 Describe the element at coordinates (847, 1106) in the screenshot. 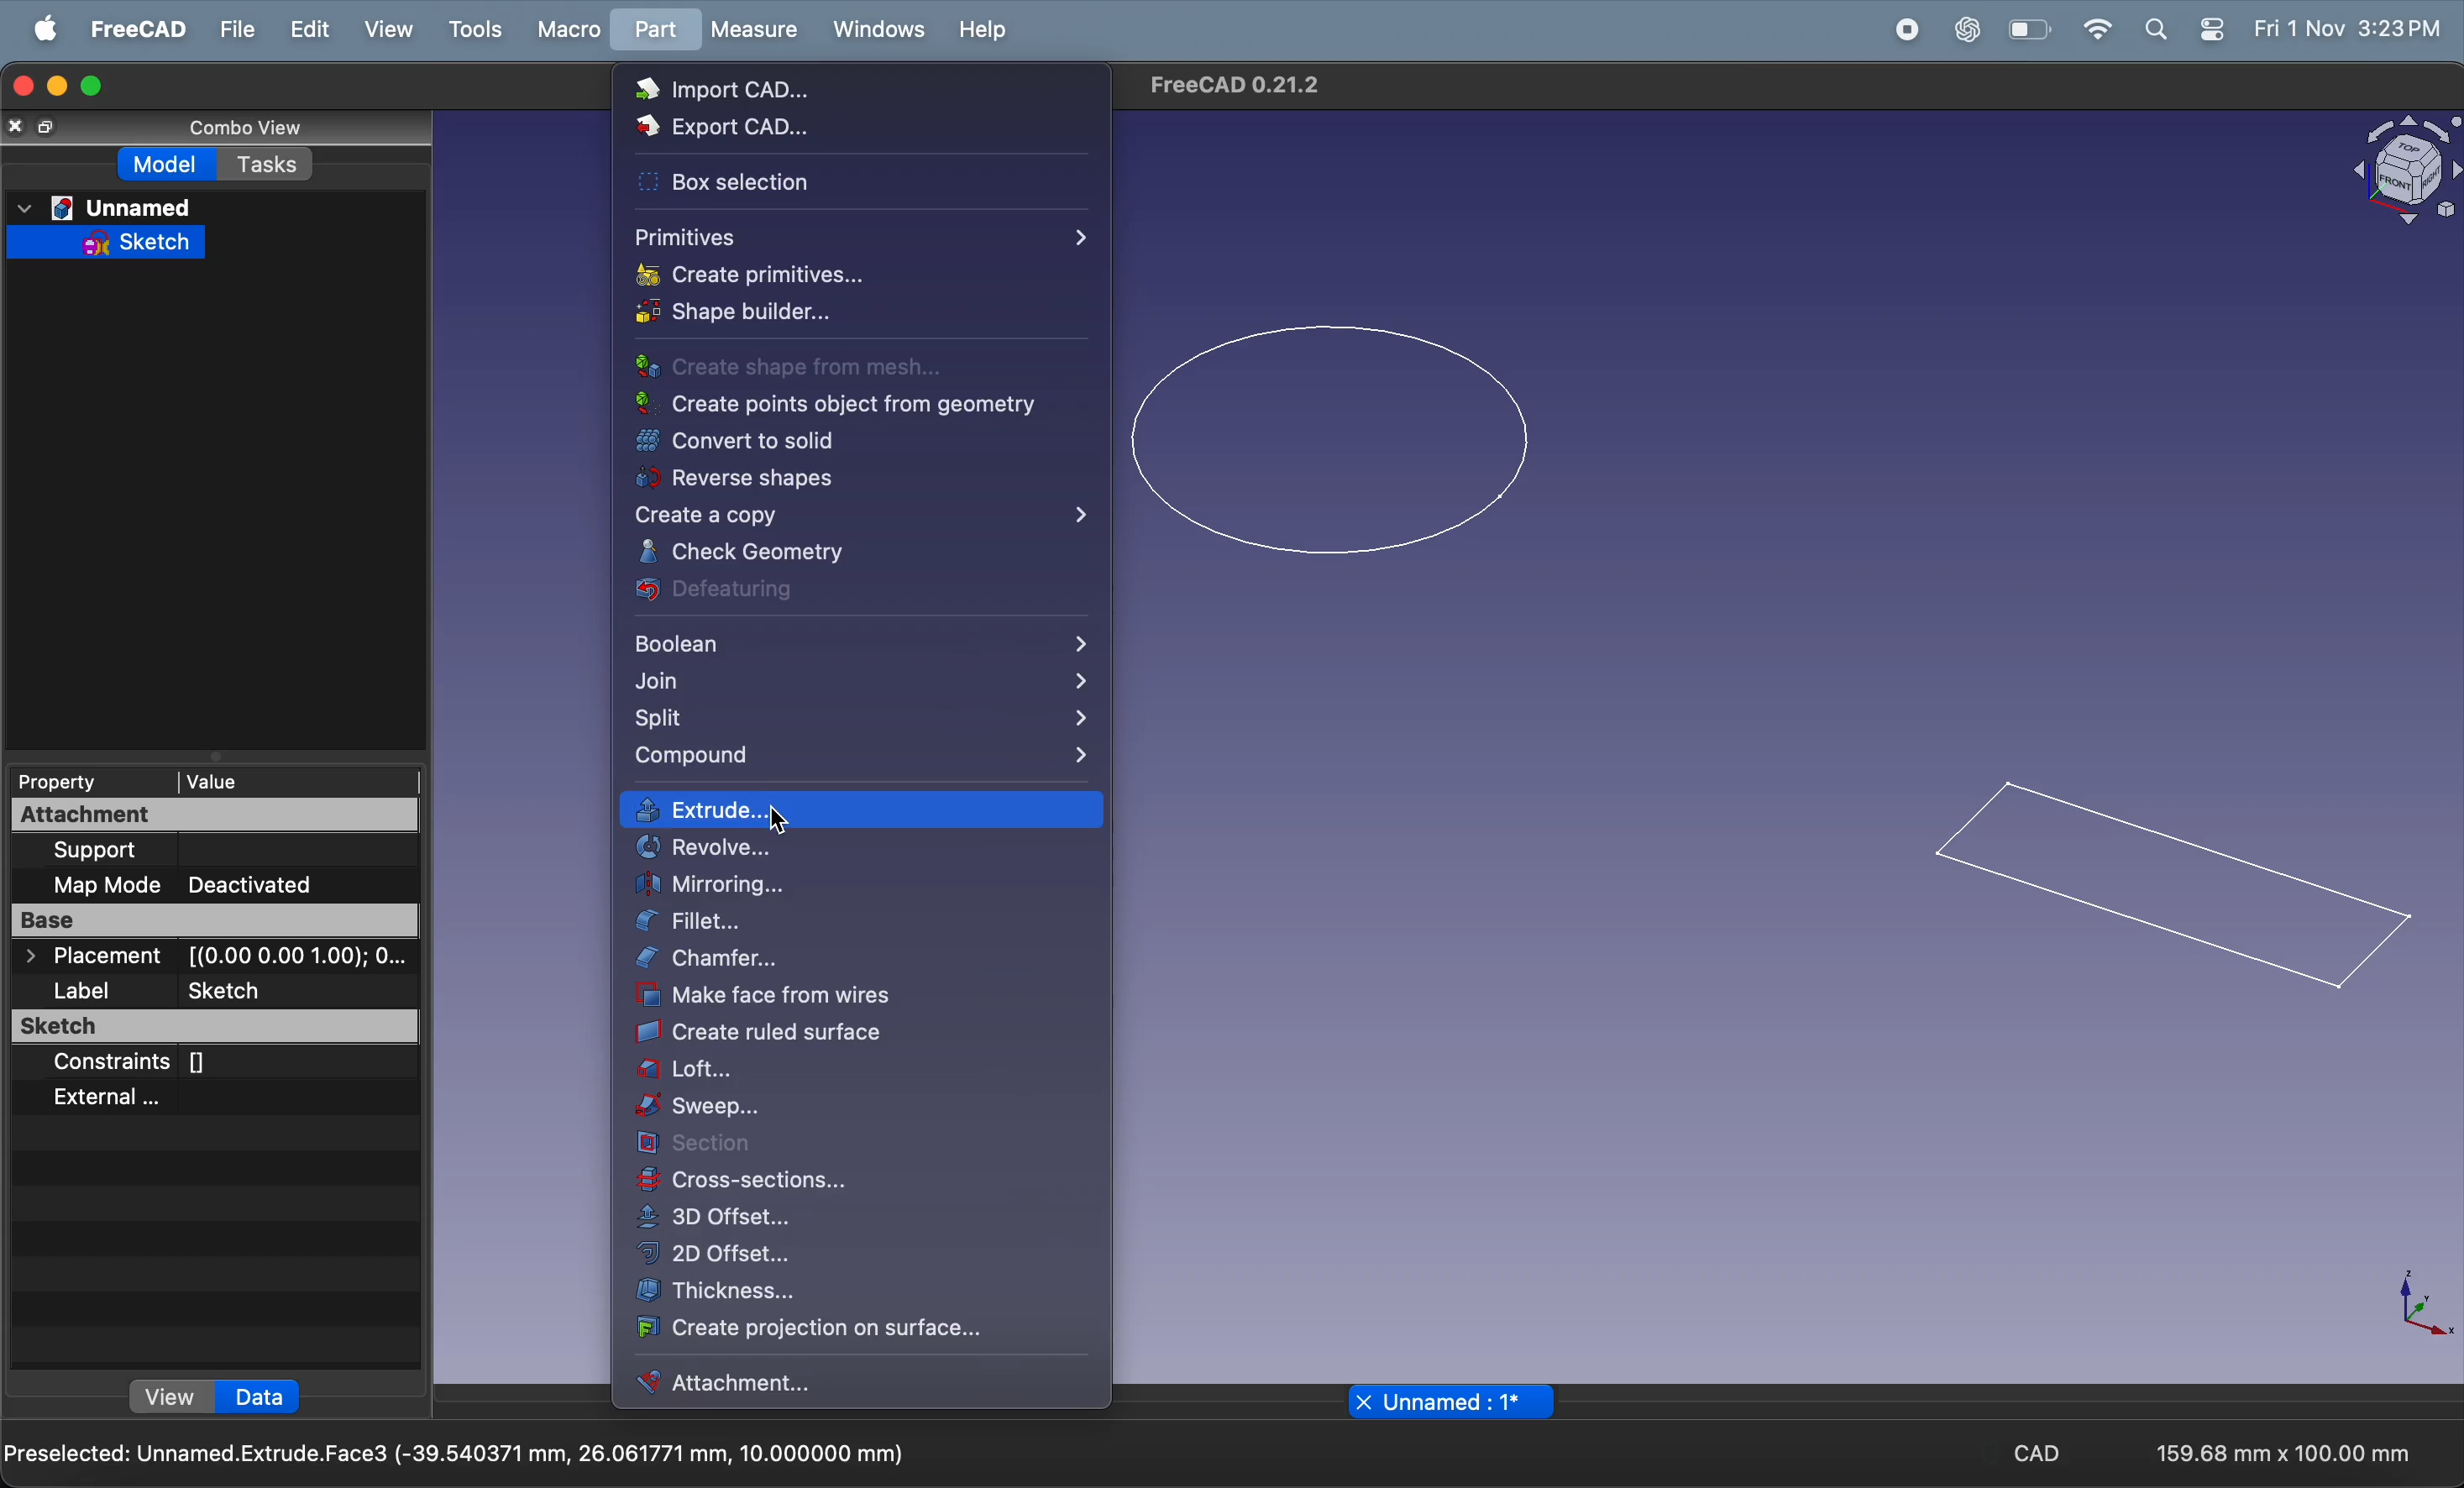

I see `Sweep...` at that location.